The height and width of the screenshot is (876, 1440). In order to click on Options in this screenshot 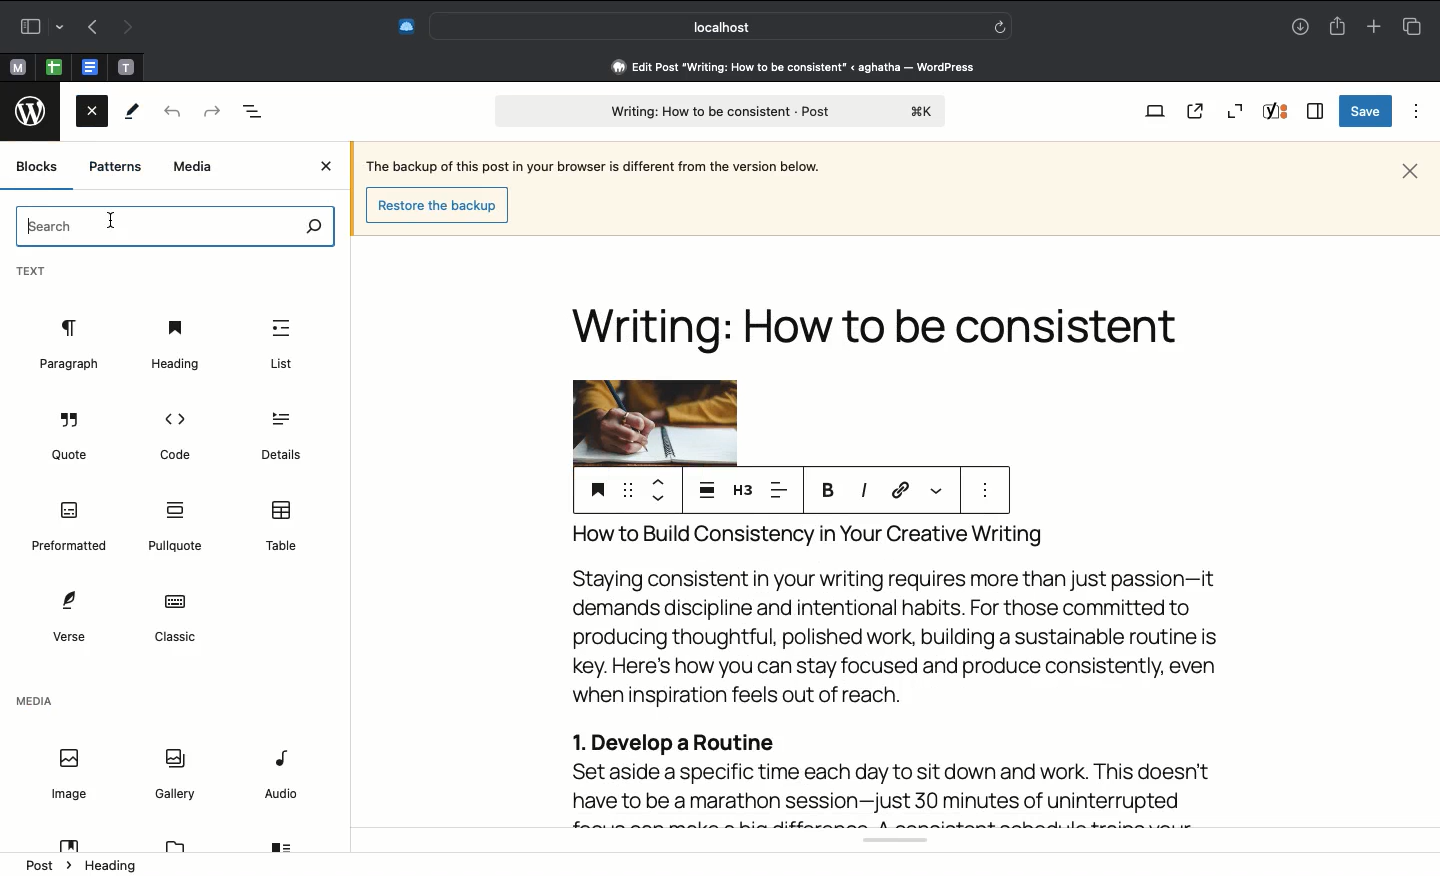, I will do `click(1418, 112)`.